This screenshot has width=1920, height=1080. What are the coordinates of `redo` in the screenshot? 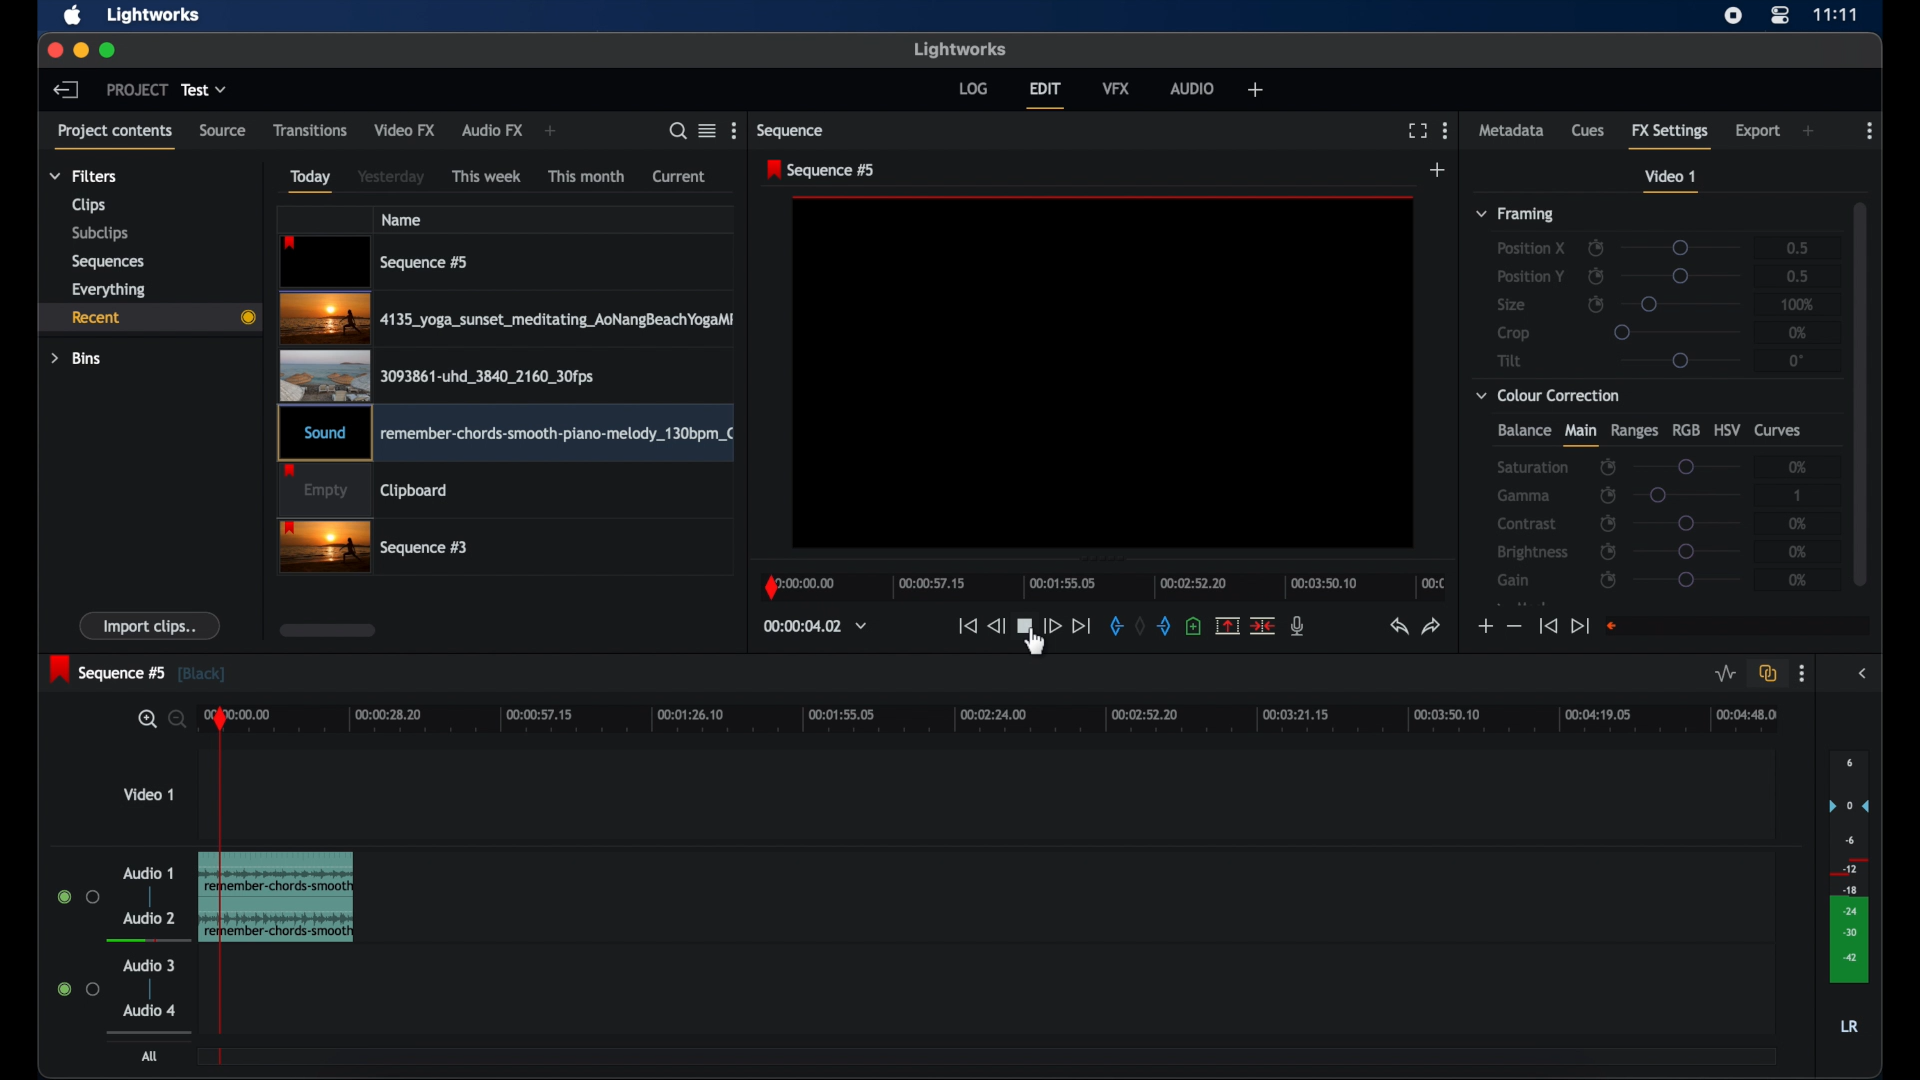 It's located at (1432, 627).